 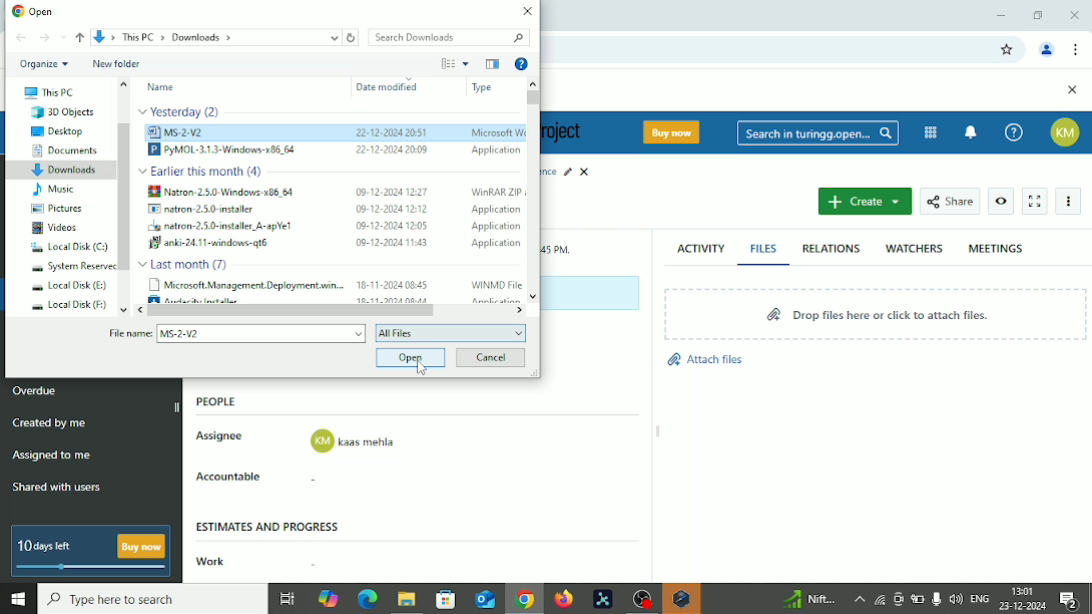 What do you see at coordinates (914, 248) in the screenshot?
I see `Watchers` at bounding box center [914, 248].